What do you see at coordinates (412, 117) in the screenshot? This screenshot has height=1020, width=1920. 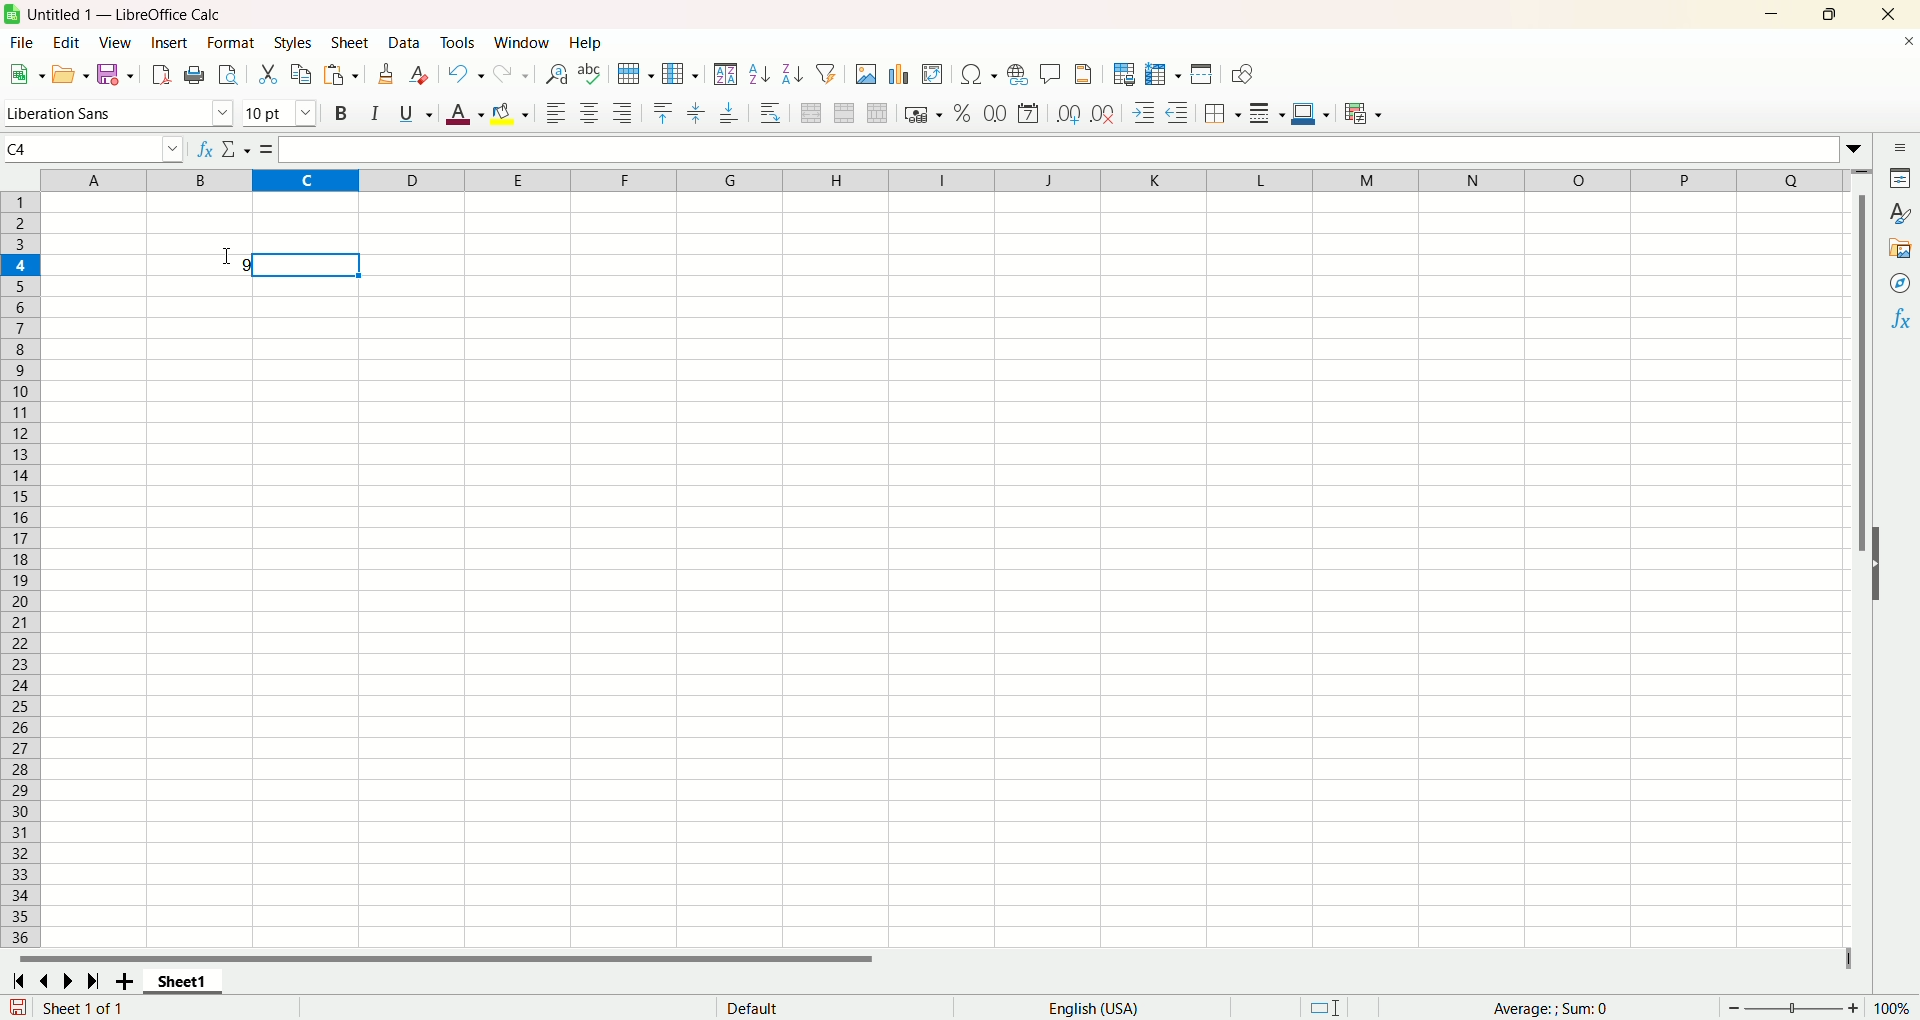 I see `underline` at bounding box center [412, 117].